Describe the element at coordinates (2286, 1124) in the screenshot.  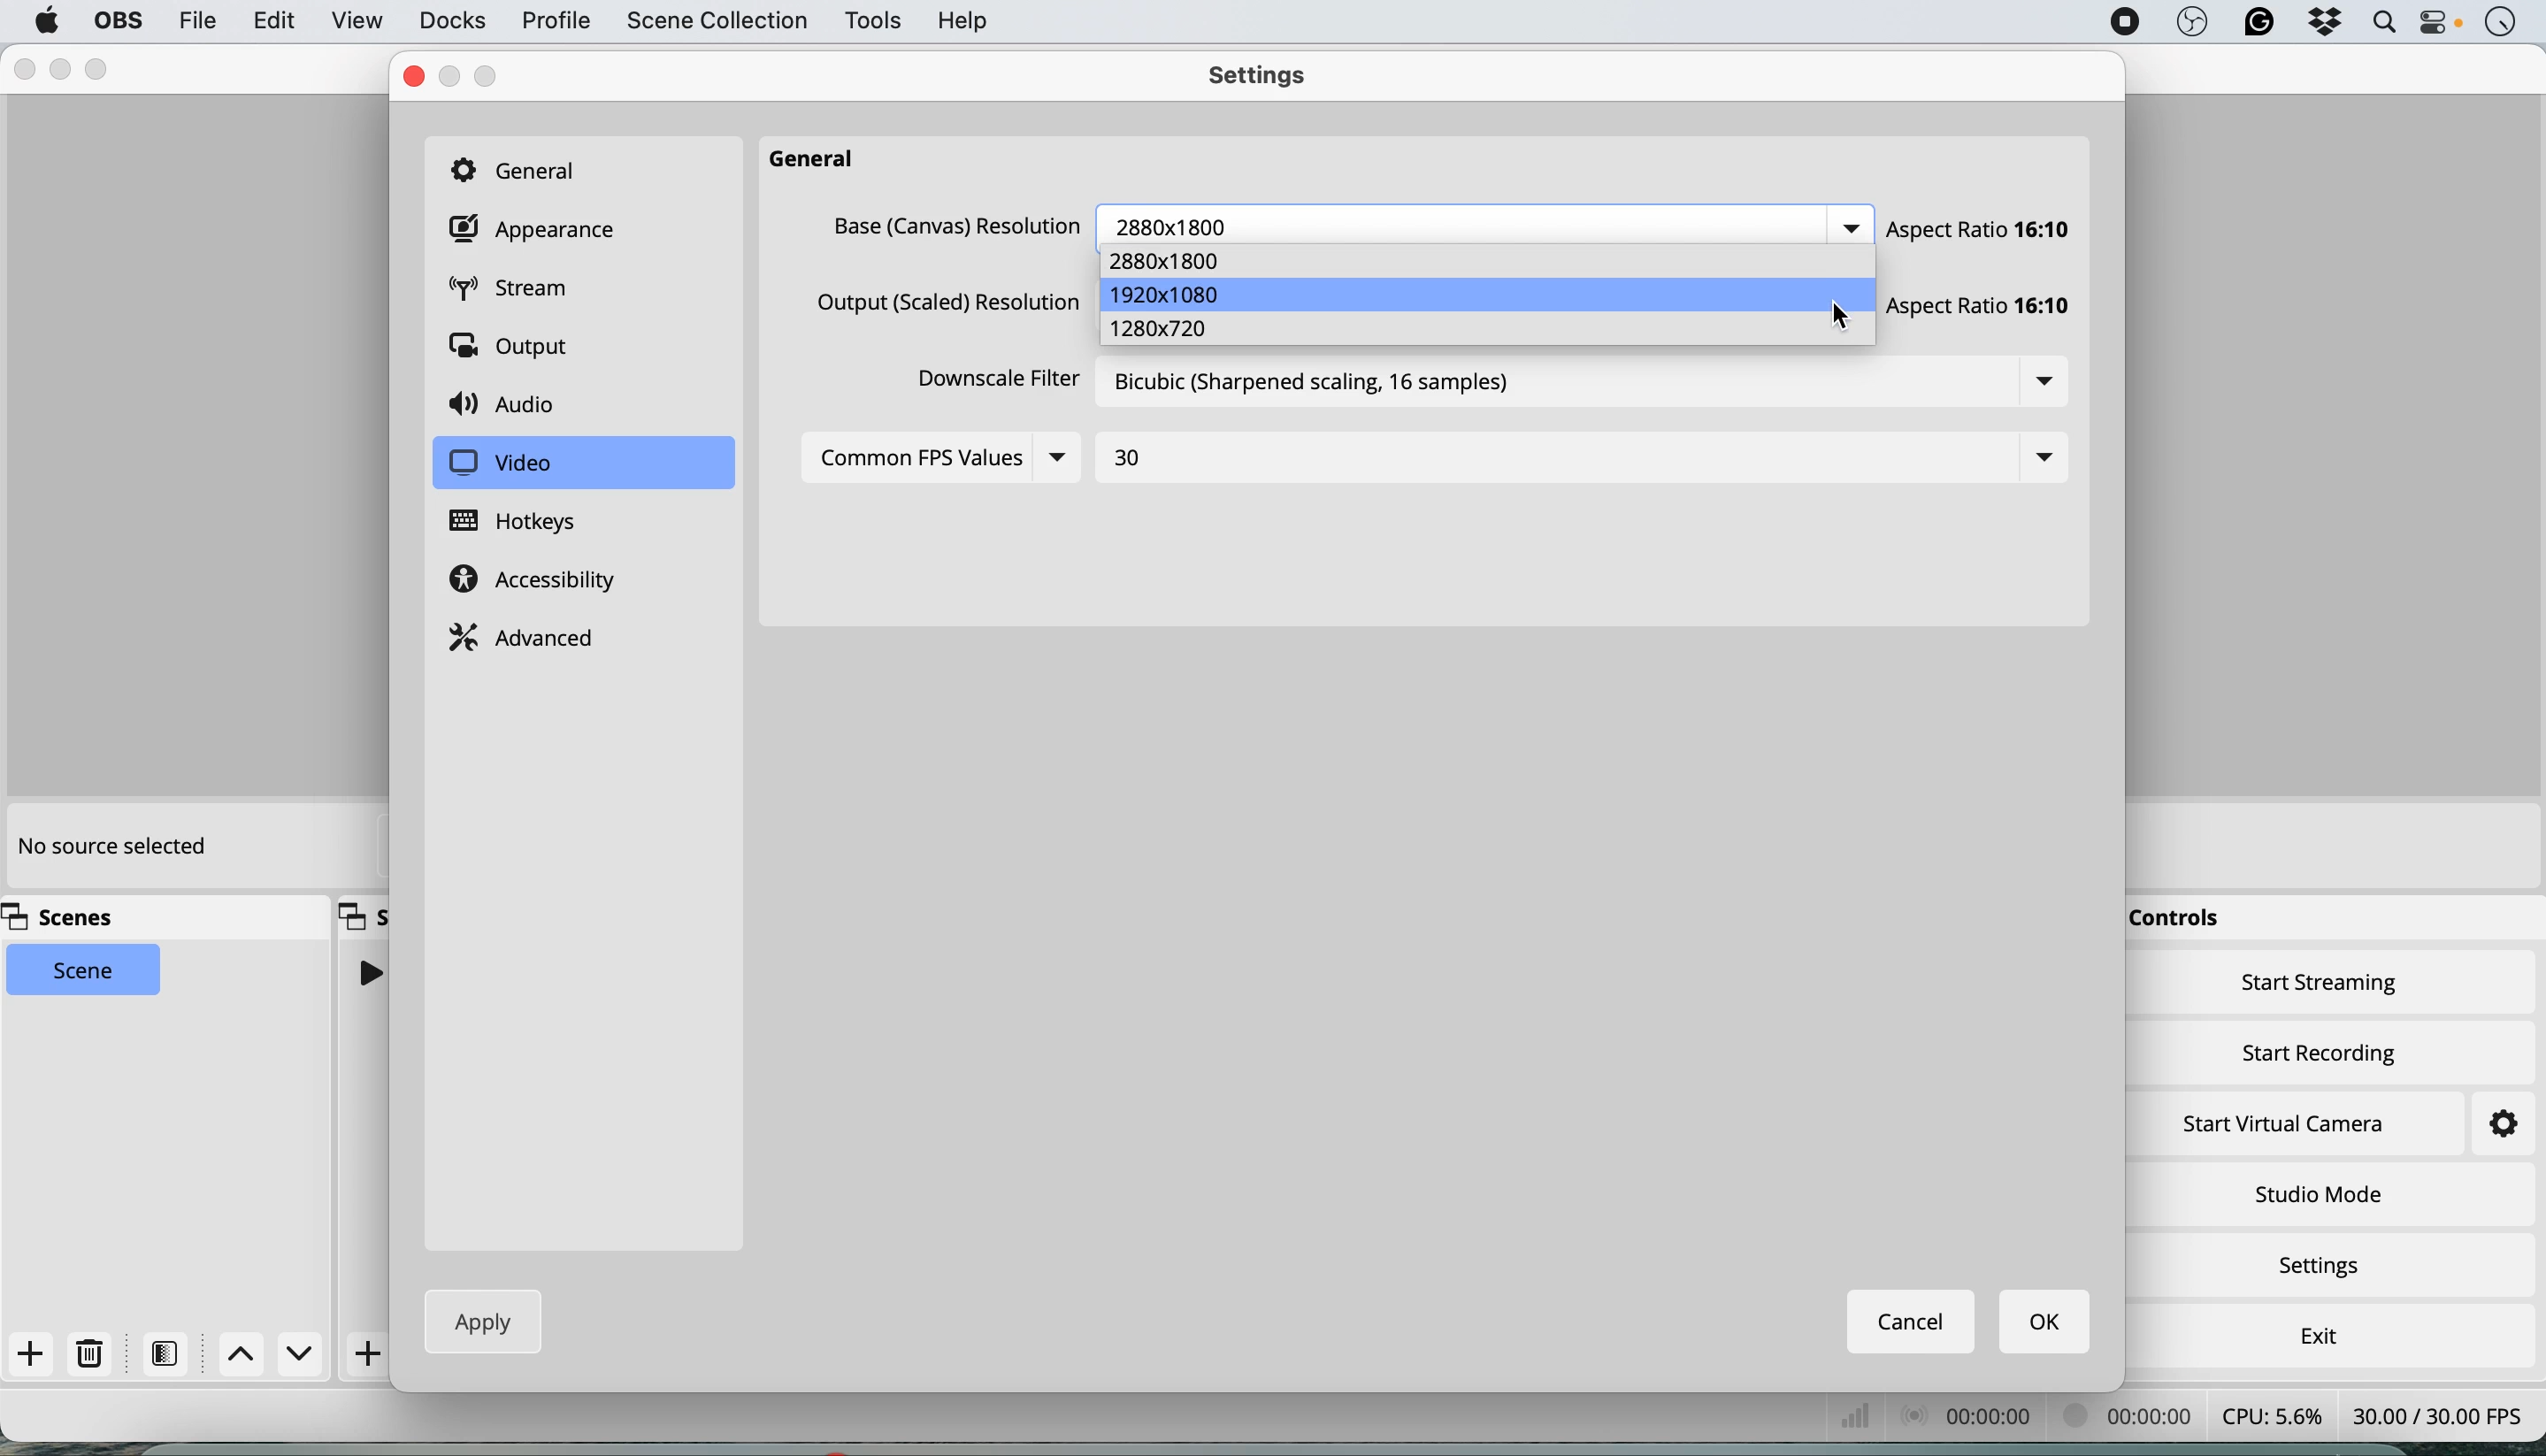
I see `start virtual camera` at that location.